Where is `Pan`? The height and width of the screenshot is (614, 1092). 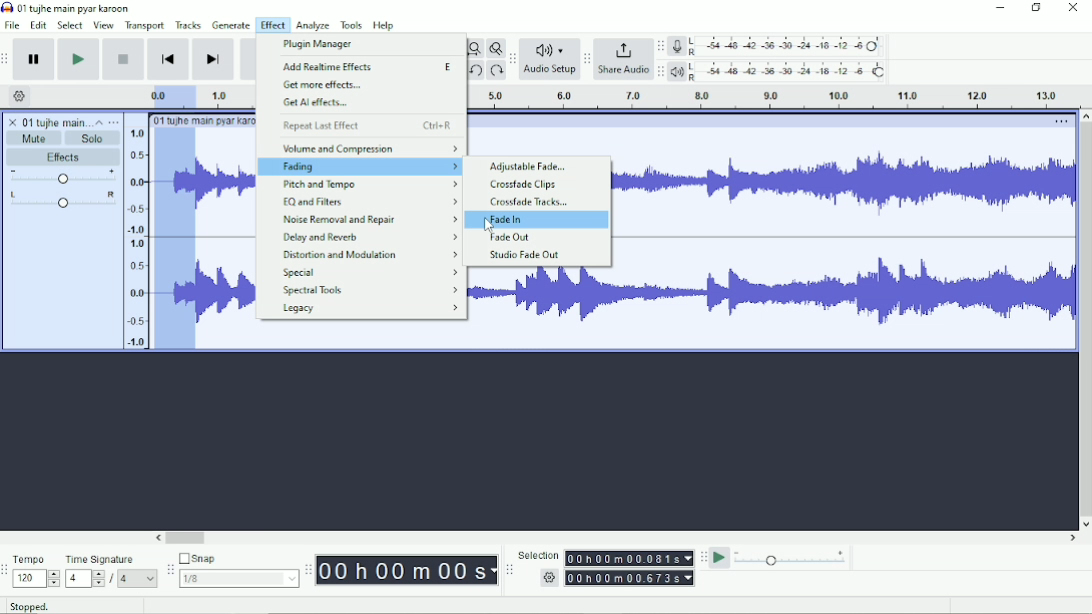
Pan is located at coordinates (62, 201).